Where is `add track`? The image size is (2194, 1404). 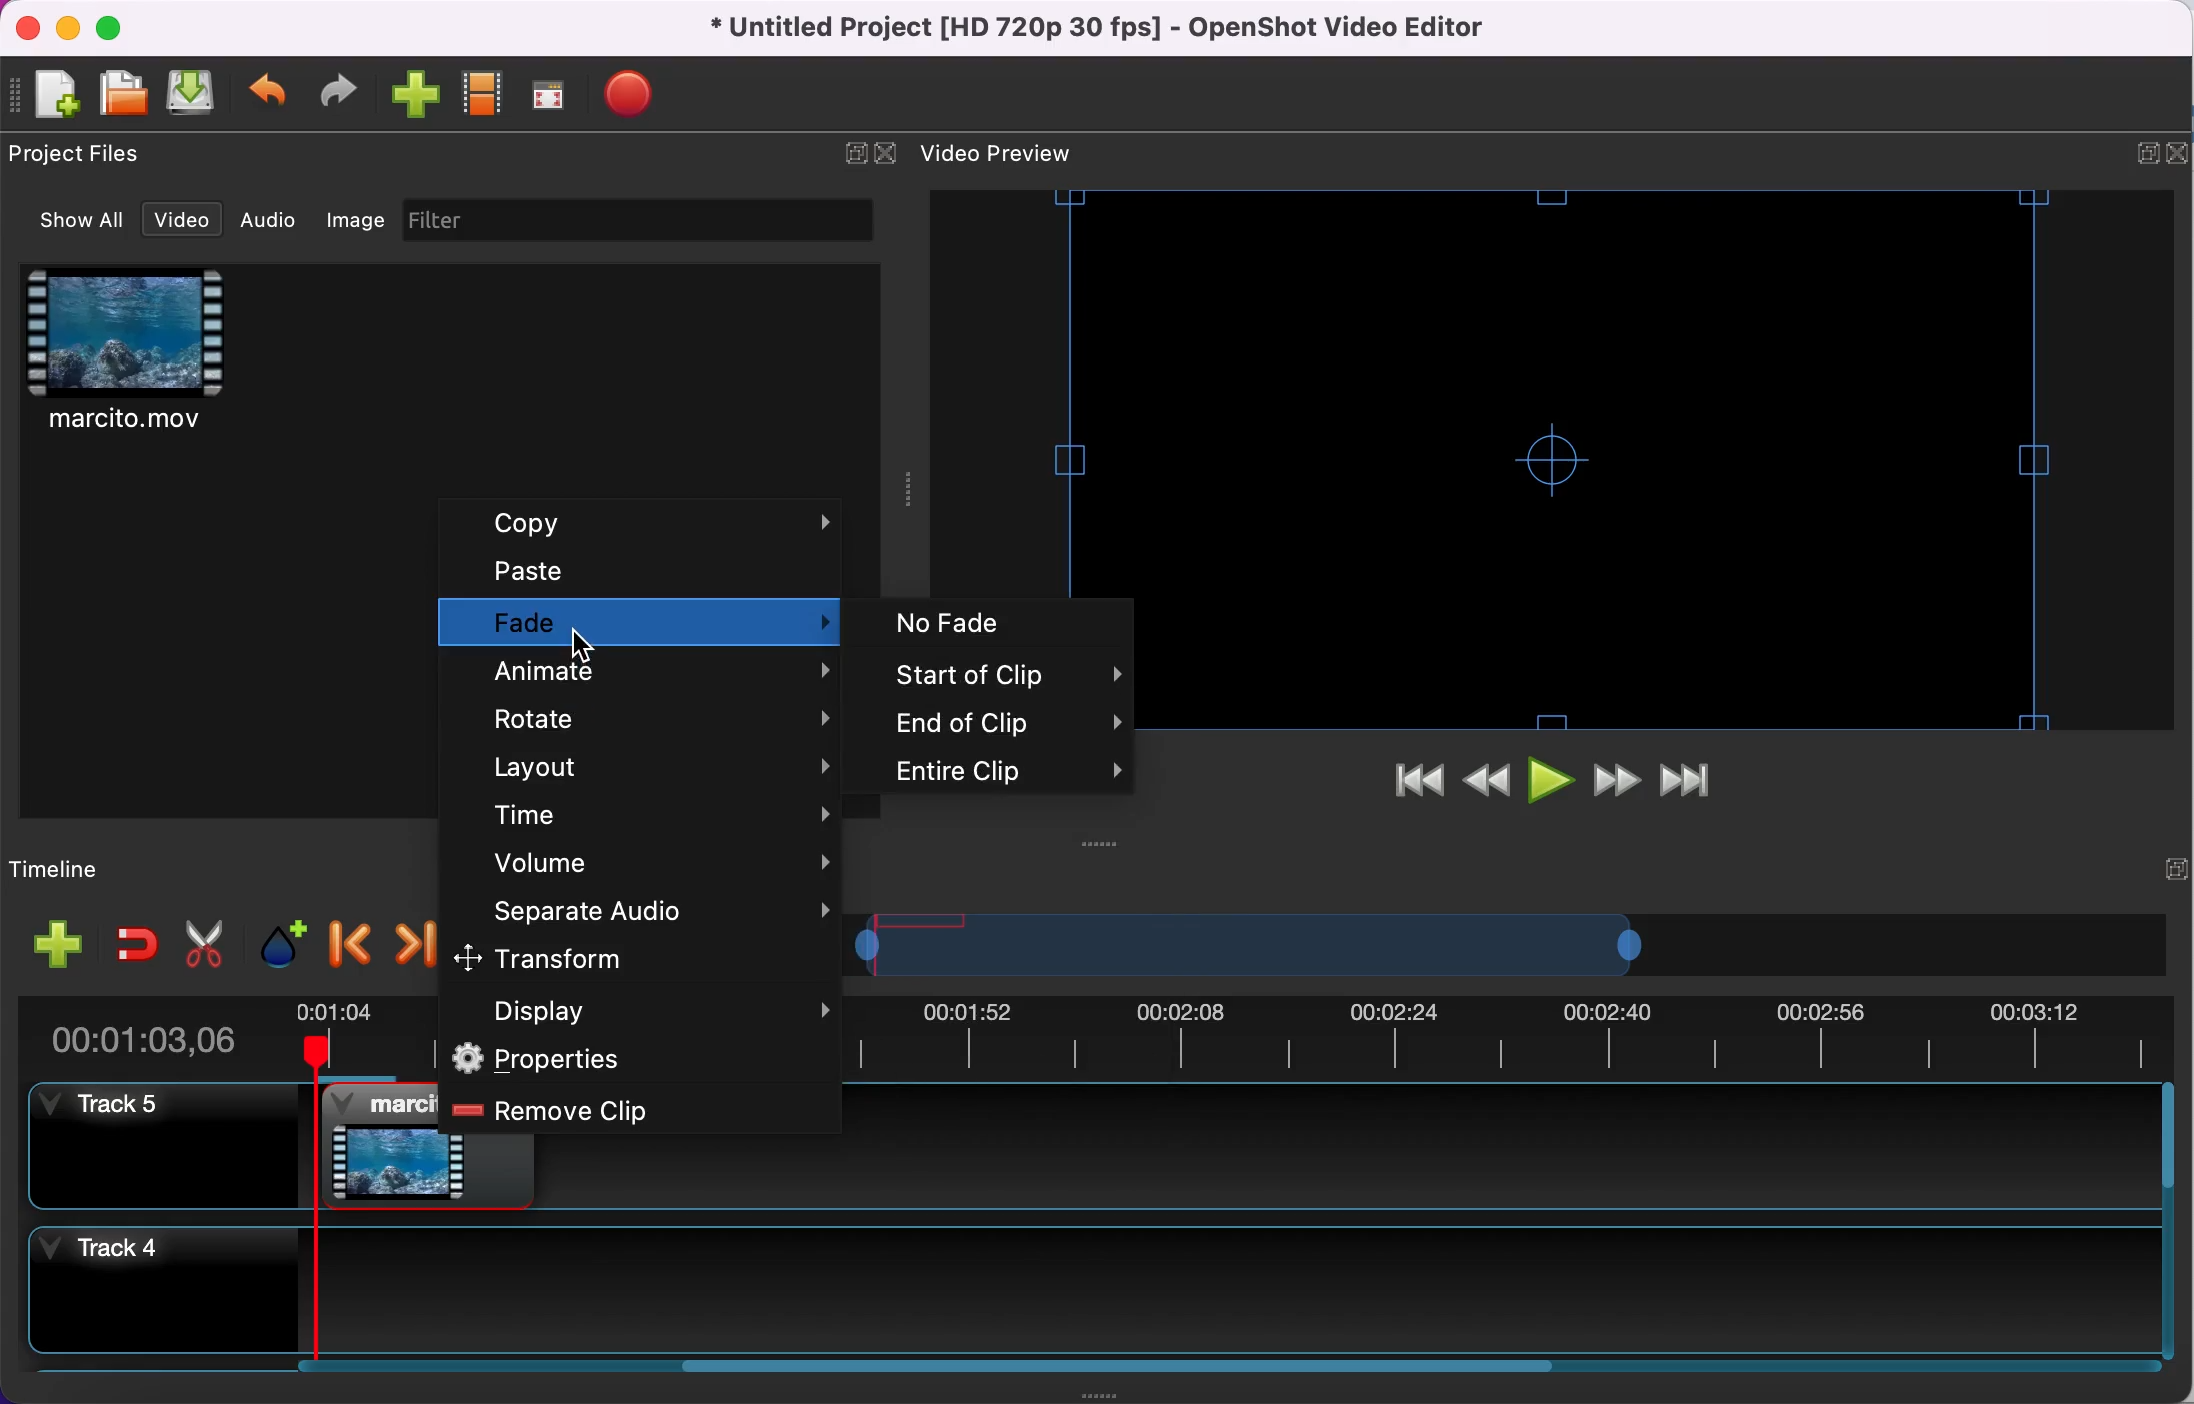
add track is located at coordinates (56, 944).